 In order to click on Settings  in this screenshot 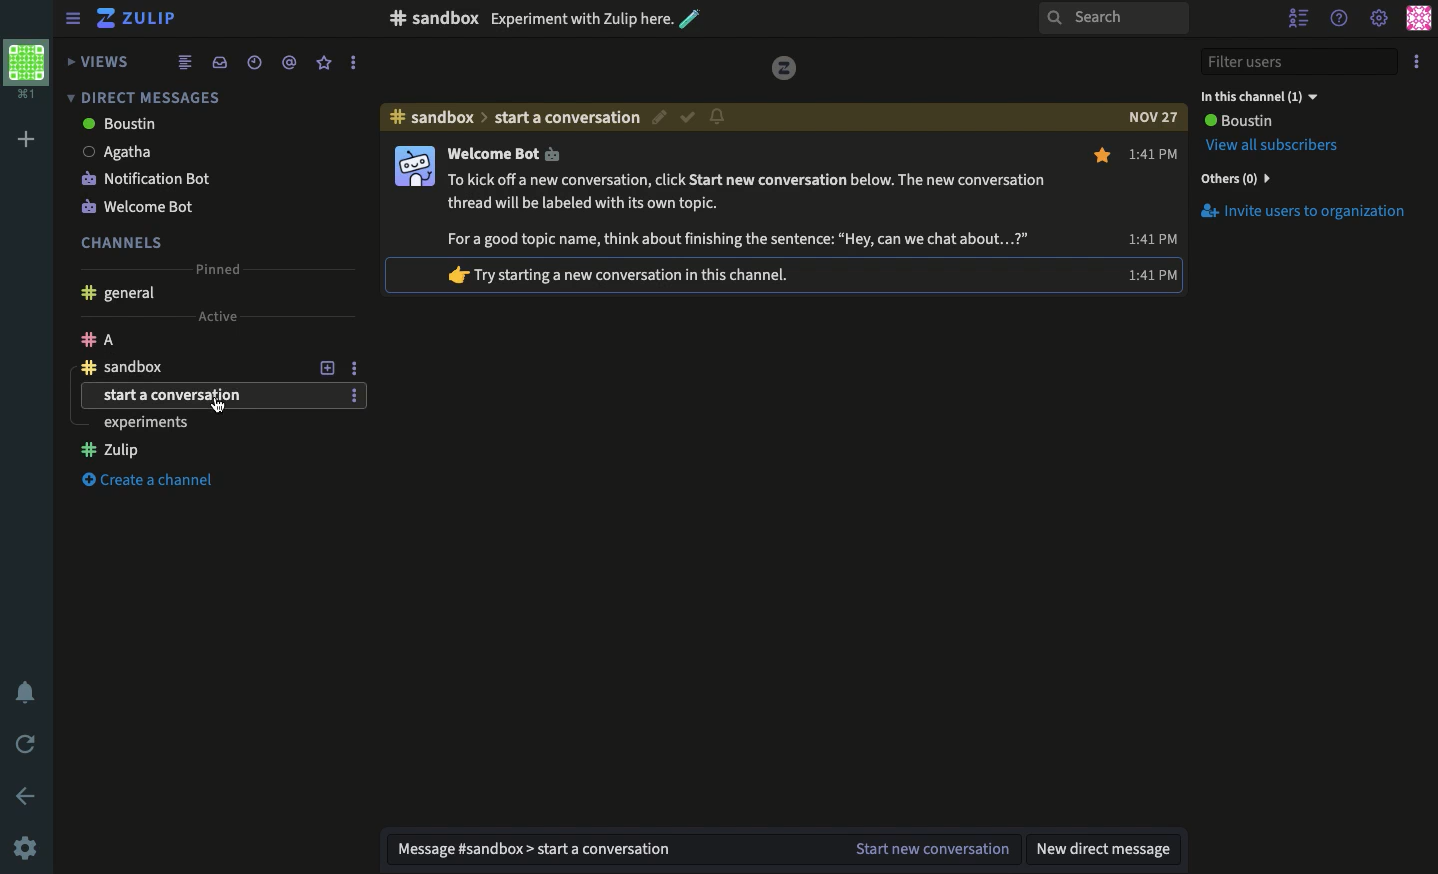, I will do `click(1378, 20)`.